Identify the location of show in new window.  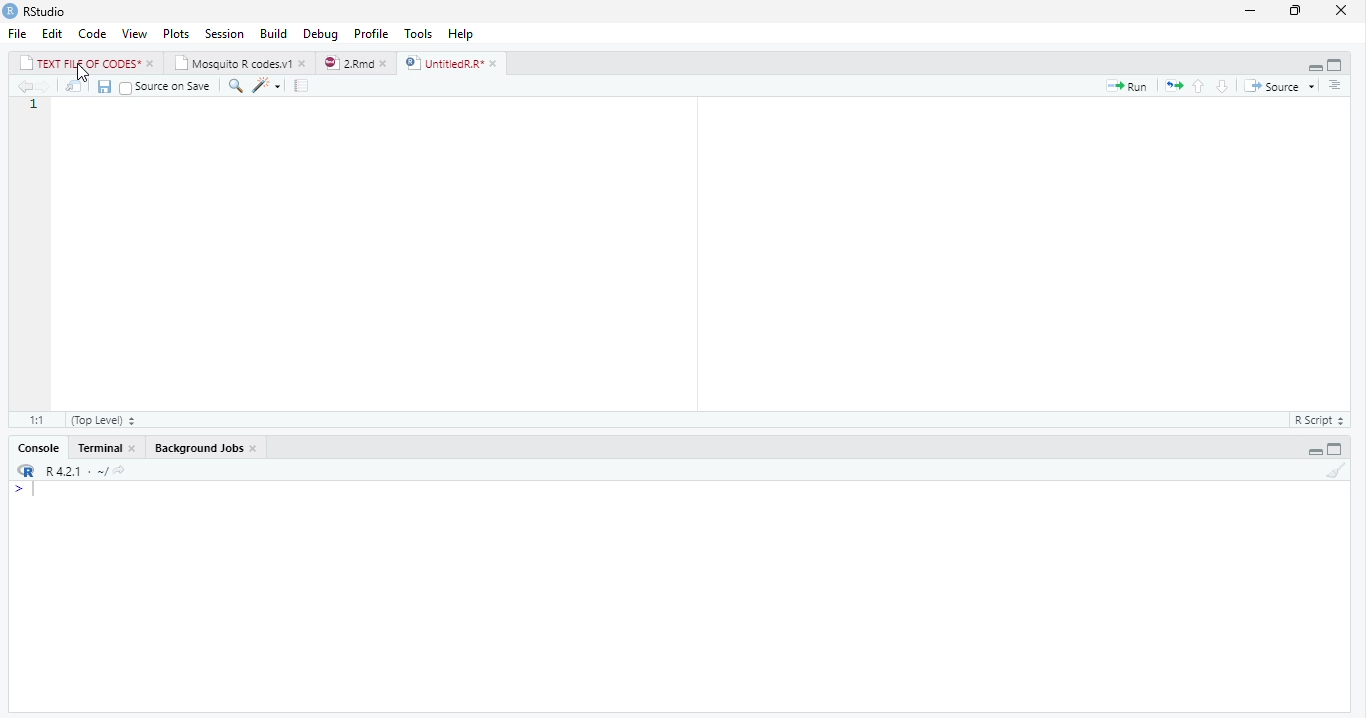
(76, 87).